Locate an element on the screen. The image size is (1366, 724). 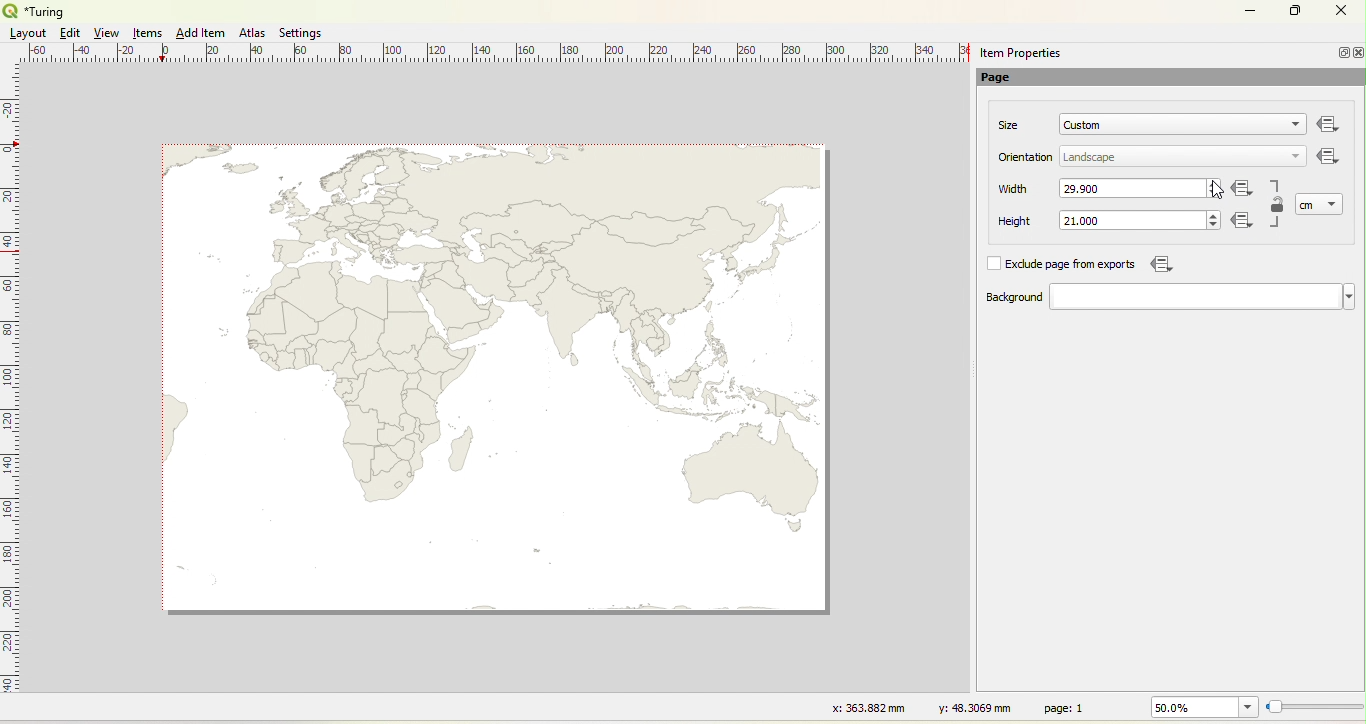
Height is located at coordinates (1002, 222).